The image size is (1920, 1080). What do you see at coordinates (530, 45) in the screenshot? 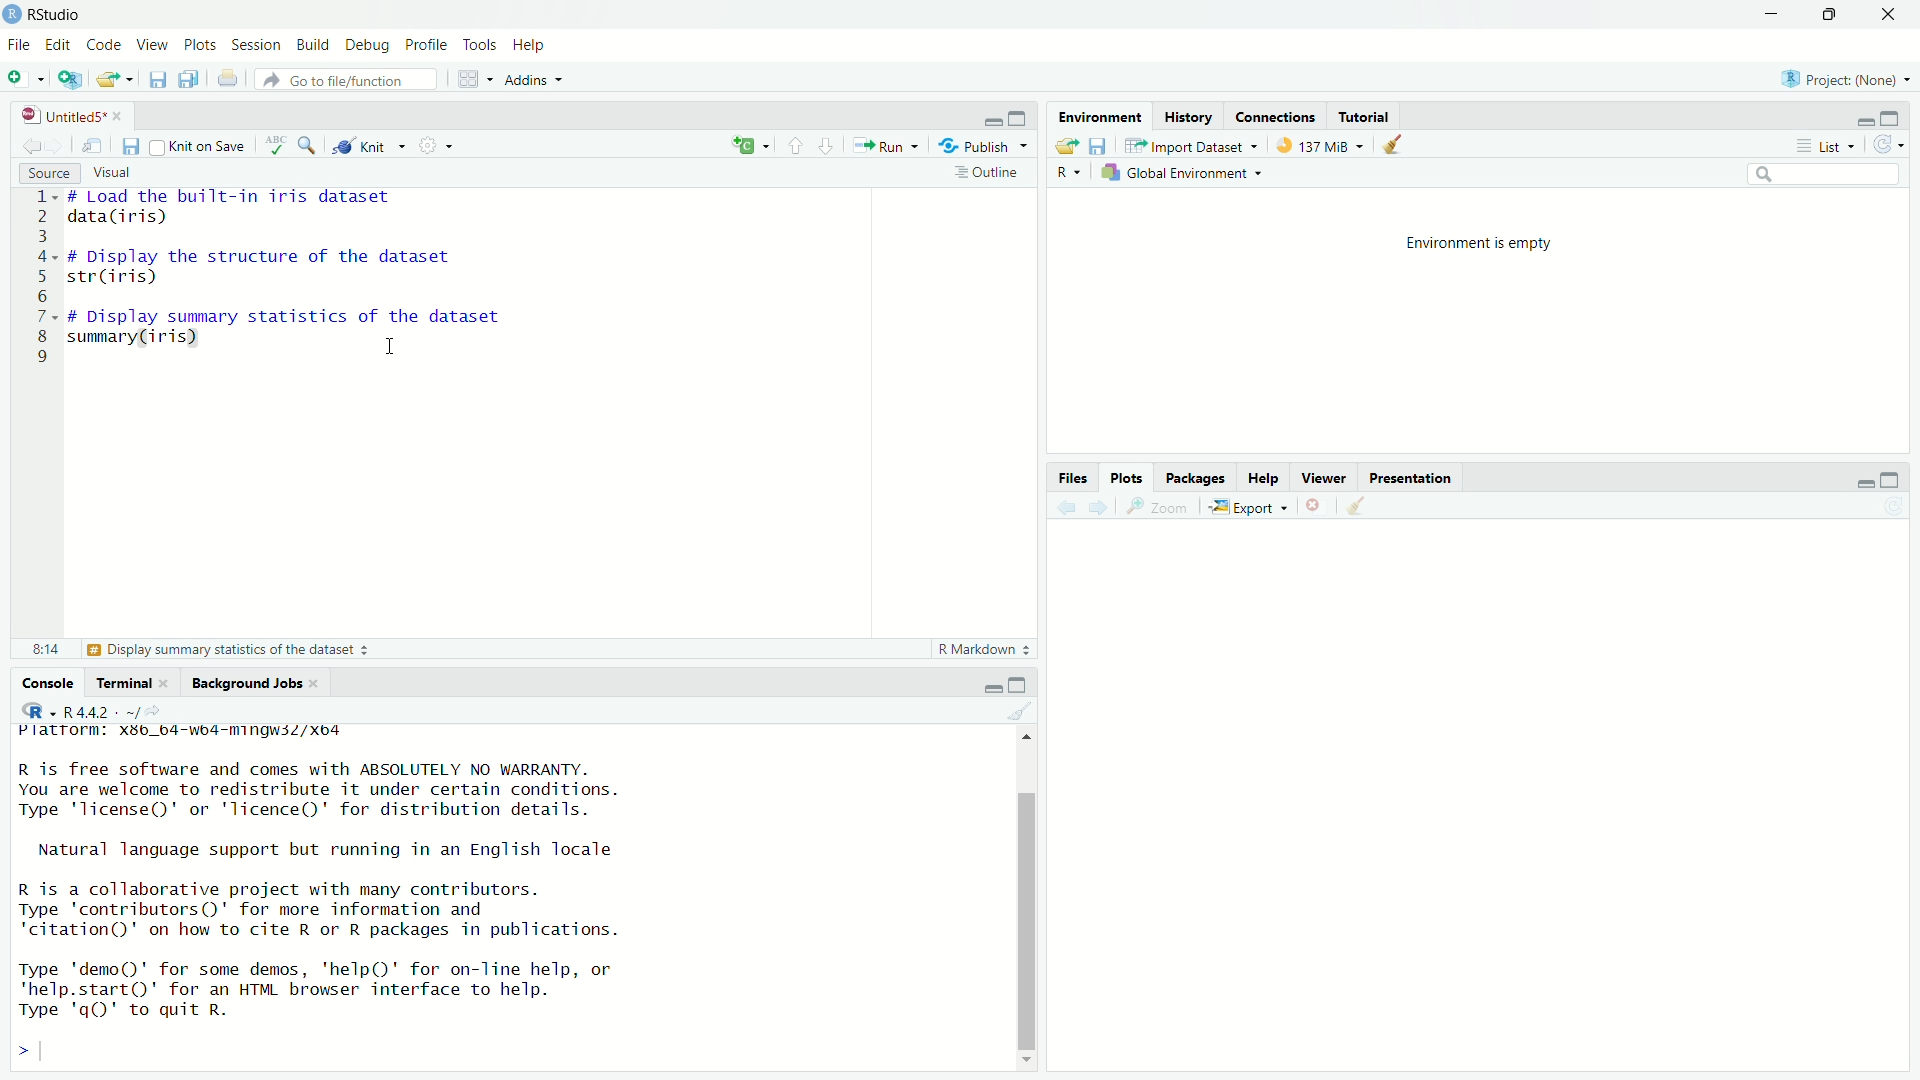
I see `Help` at bounding box center [530, 45].